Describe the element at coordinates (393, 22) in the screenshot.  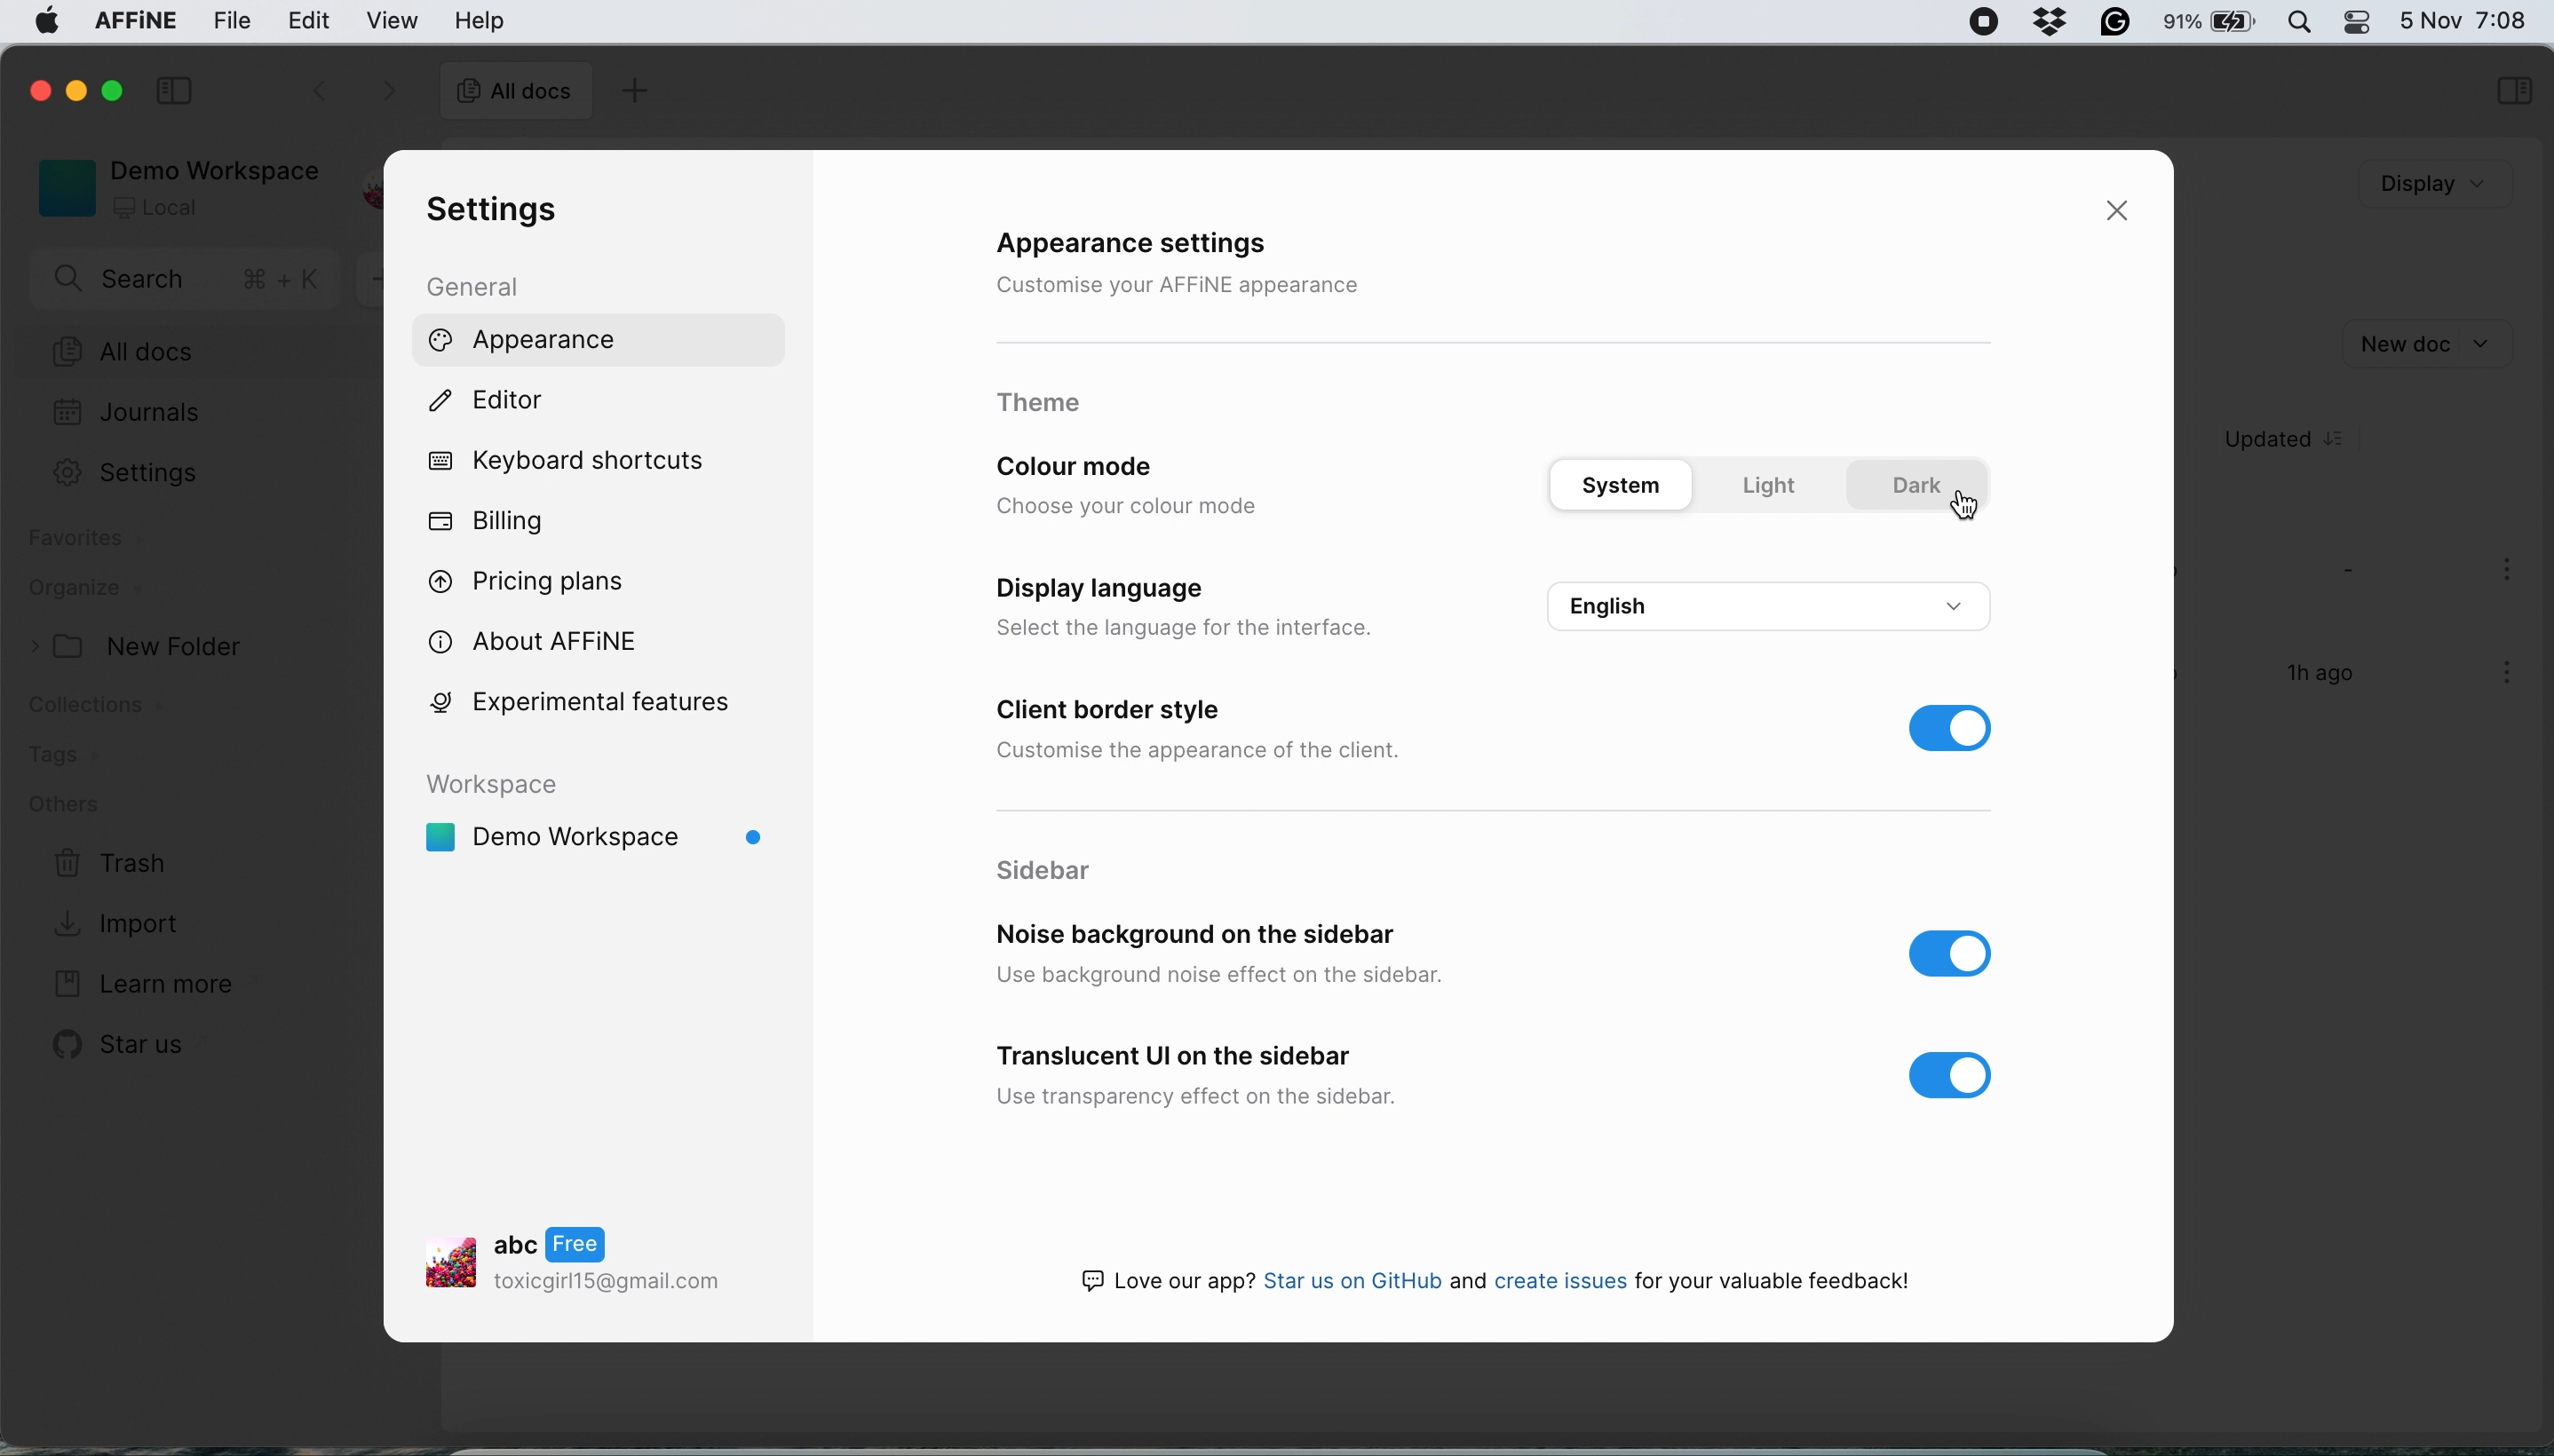
I see `view` at that location.